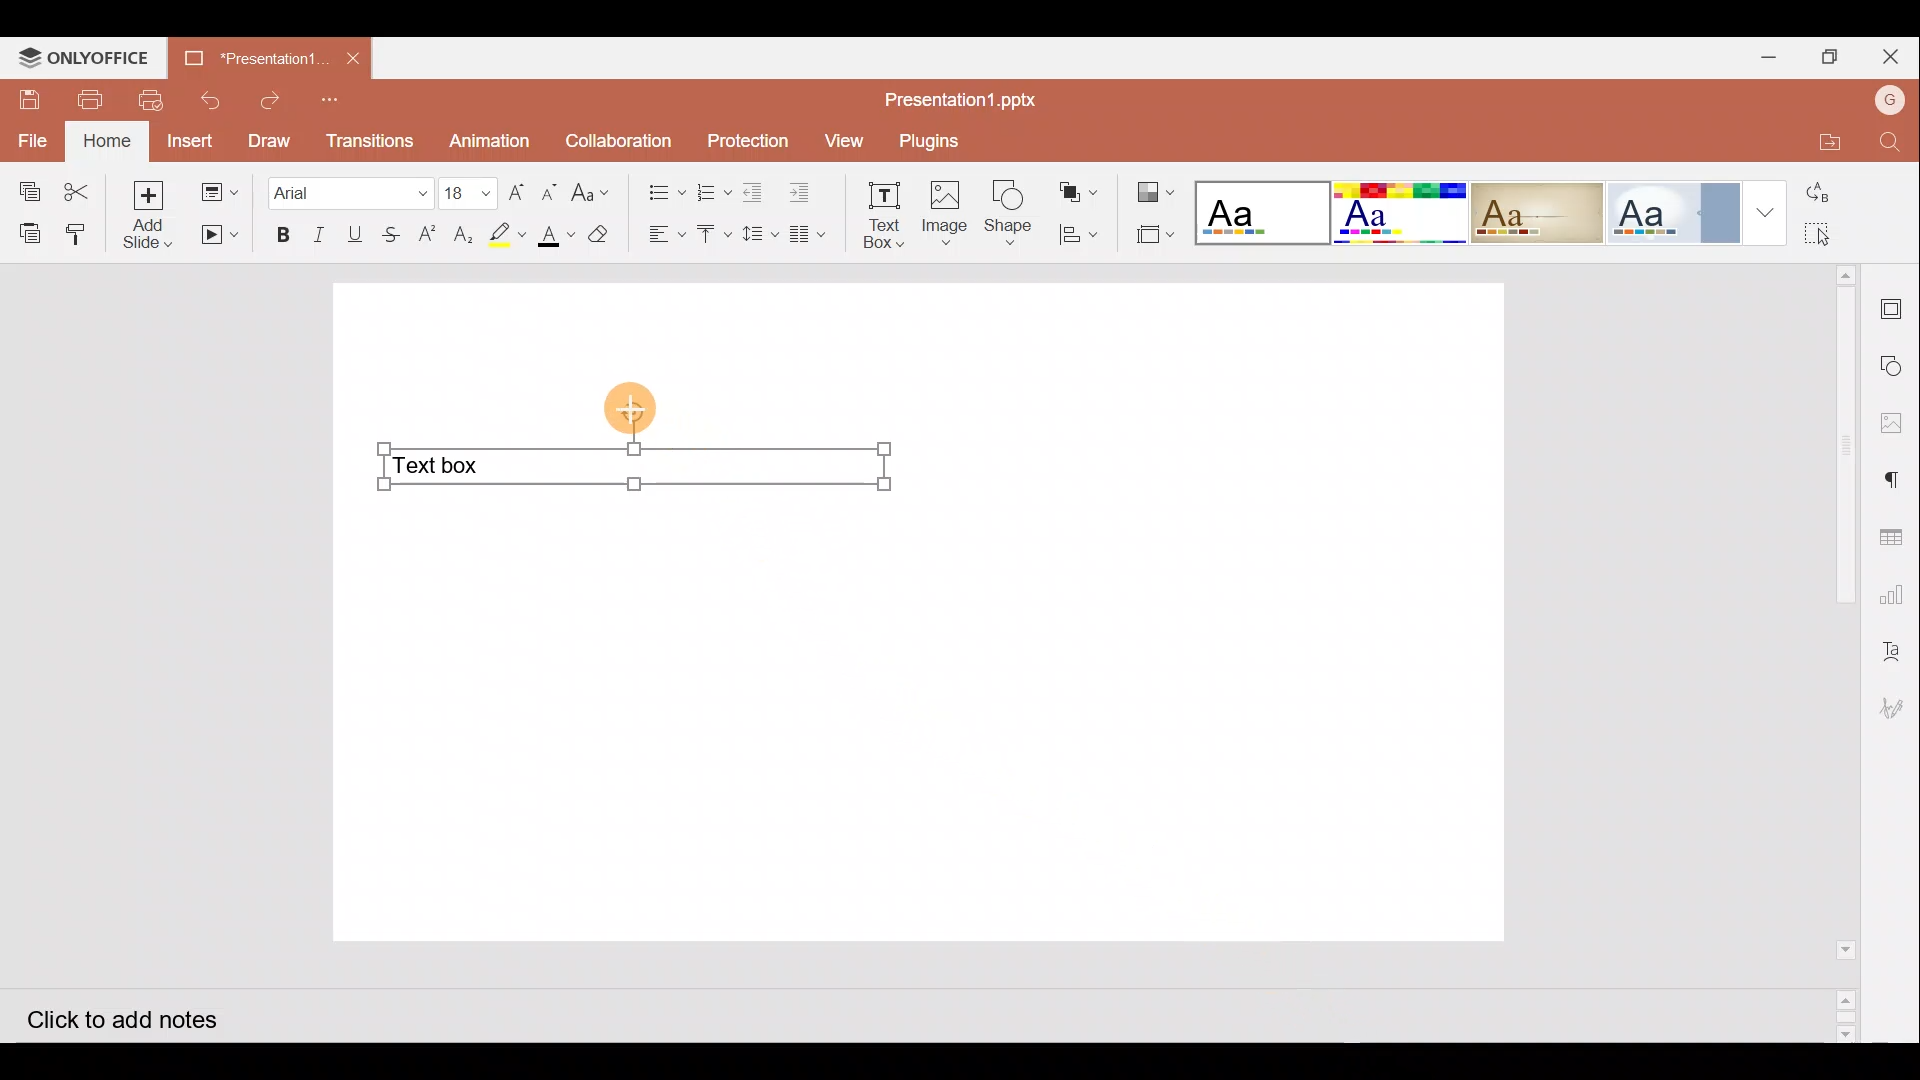 Image resolution: width=1920 pixels, height=1080 pixels. I want to click on Arrange shape, so click(1081, 192).